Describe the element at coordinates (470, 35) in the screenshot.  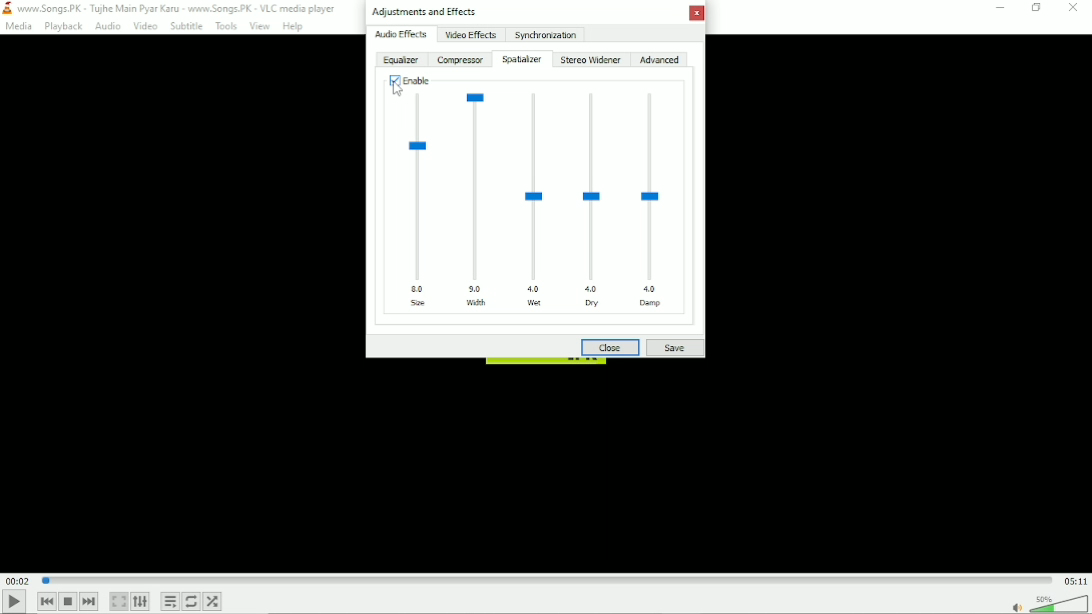
I see `Video effects` at that location.